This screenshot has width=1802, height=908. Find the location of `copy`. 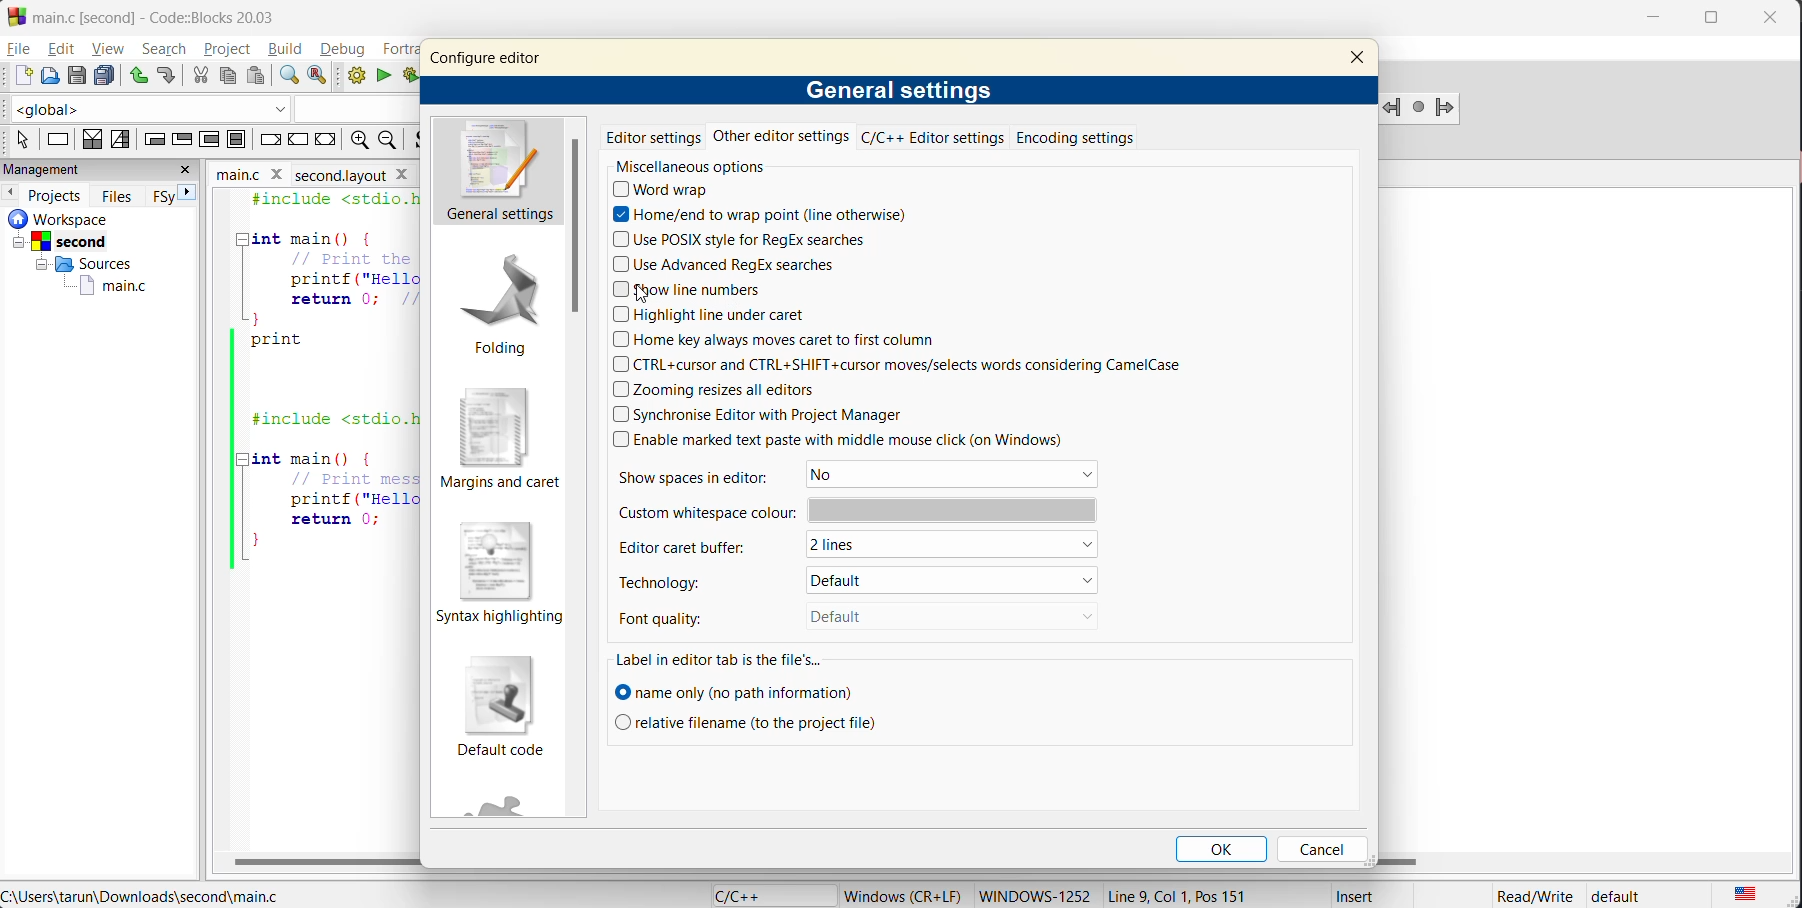

copy is located at coordinates (229, 77).